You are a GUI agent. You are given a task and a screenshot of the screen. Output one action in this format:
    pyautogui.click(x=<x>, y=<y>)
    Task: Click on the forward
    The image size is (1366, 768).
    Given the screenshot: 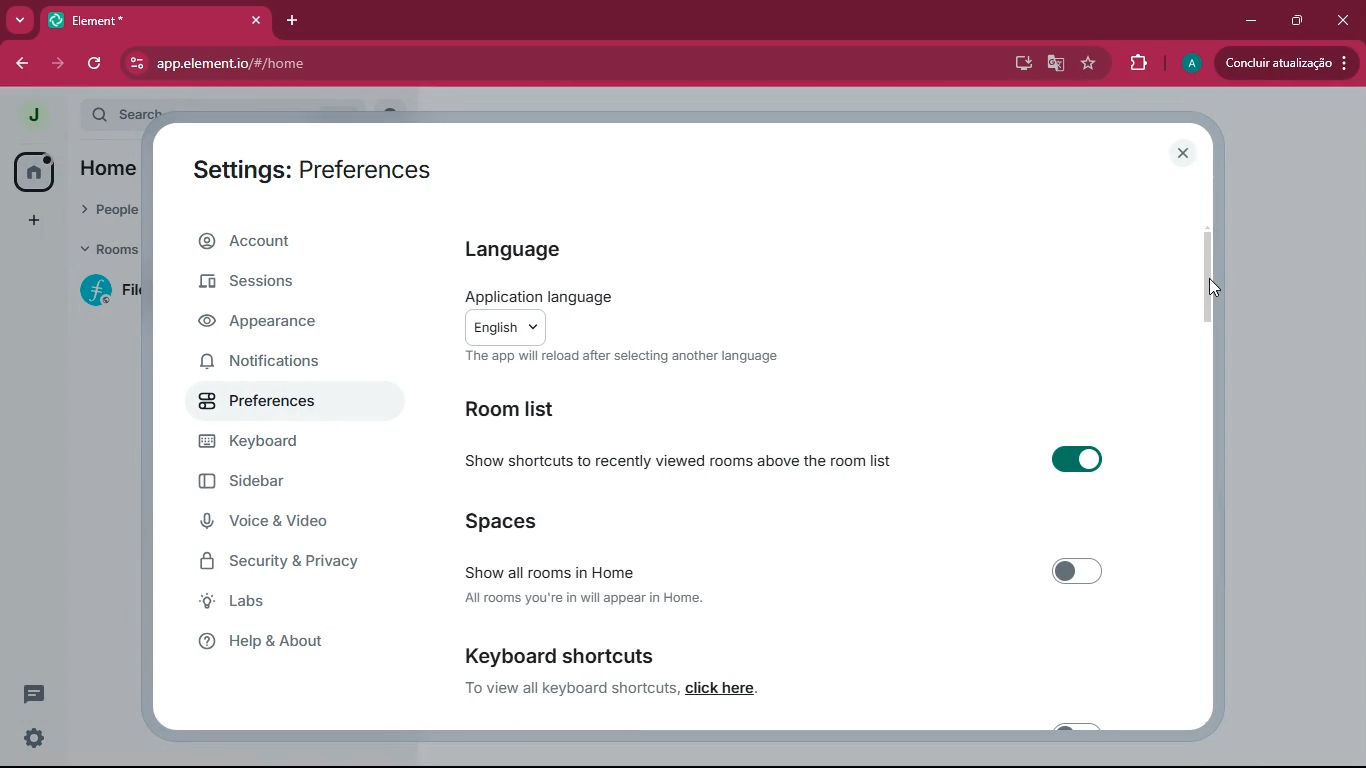 What is the action you would take?
    pyautogui.click(x=20, y=65)
    